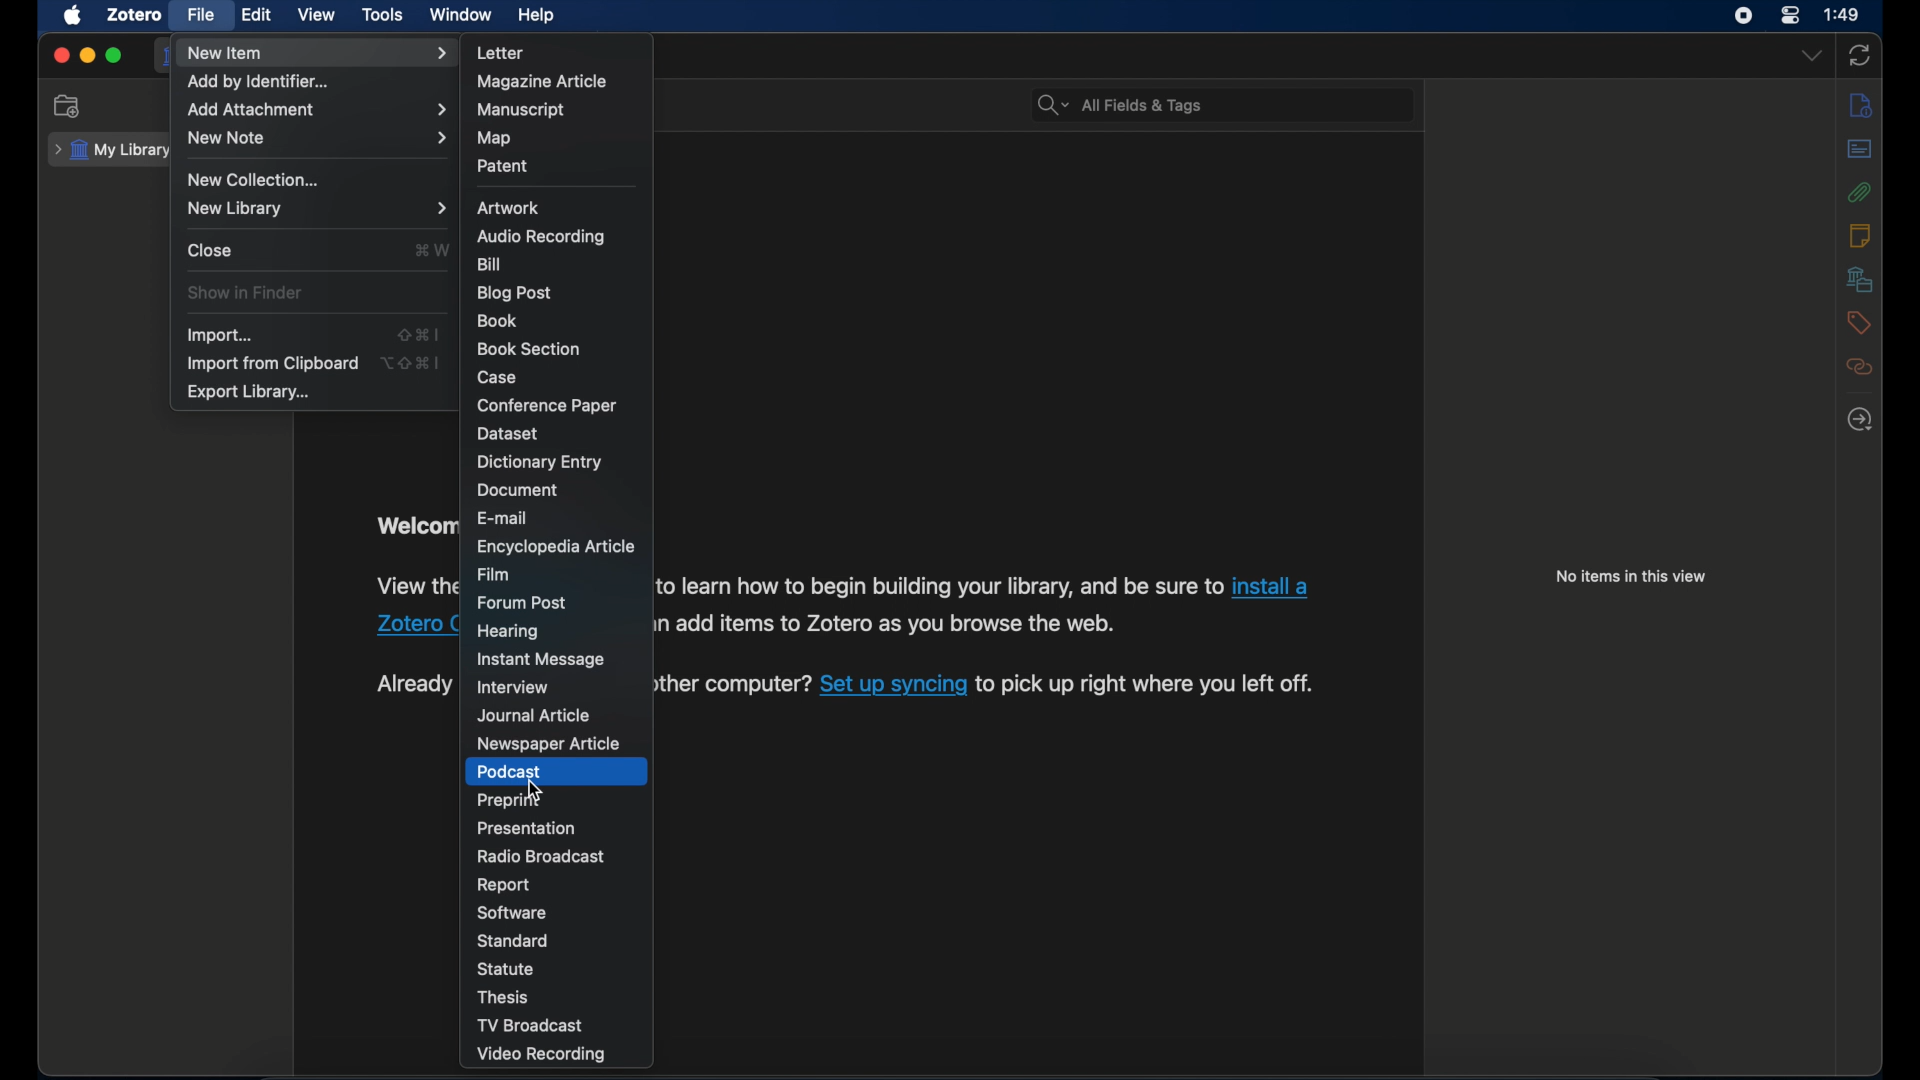 This screenshot has width=1920, height=1080. I want to click on add attachment, so click(316, 110).